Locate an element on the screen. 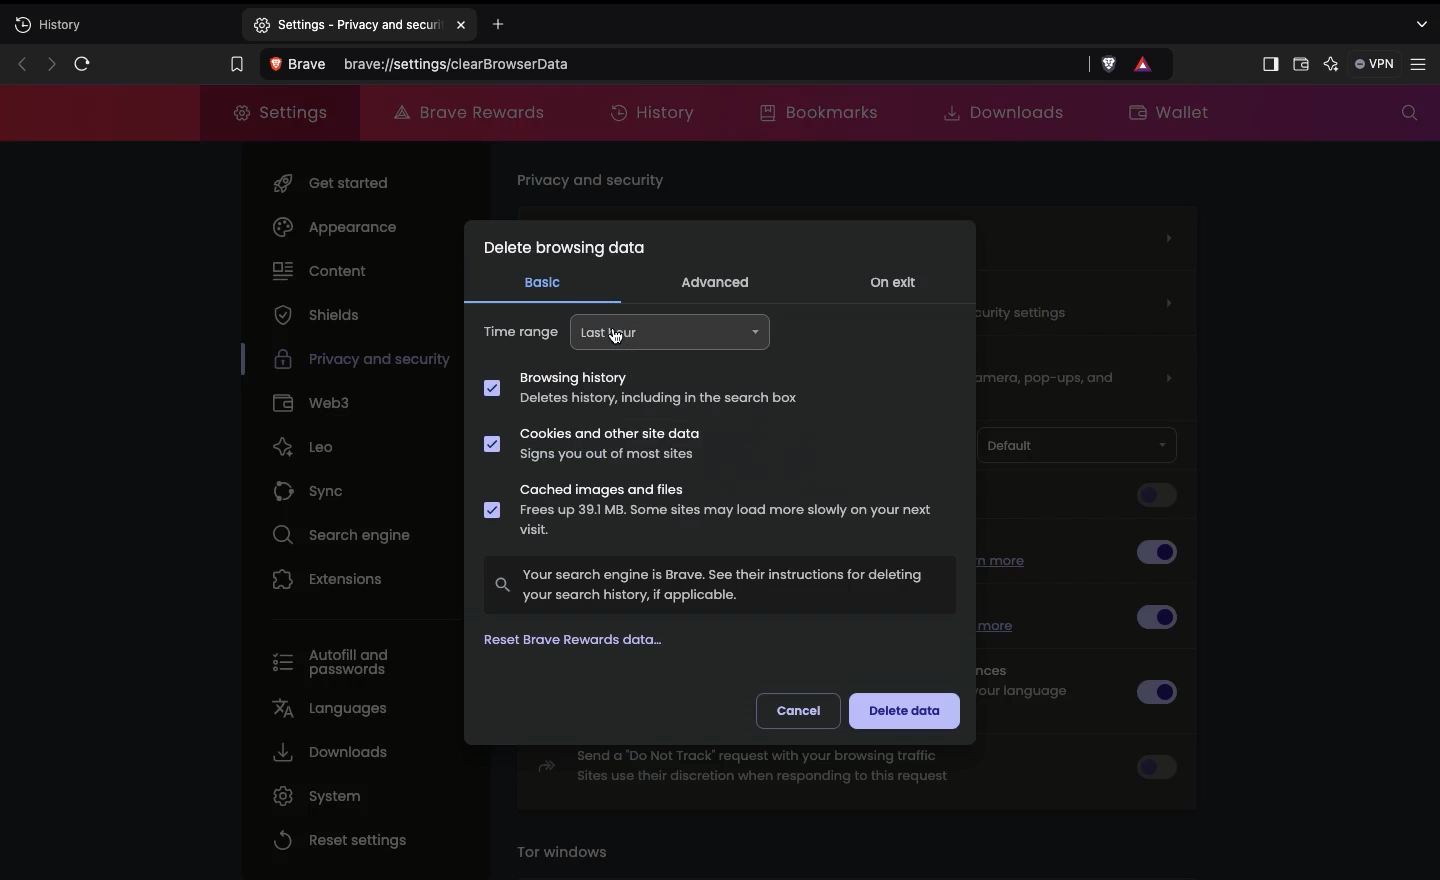 The width and height of the screenshot is (1440, 880). Bookmarks is located at coordinates (824, 112).